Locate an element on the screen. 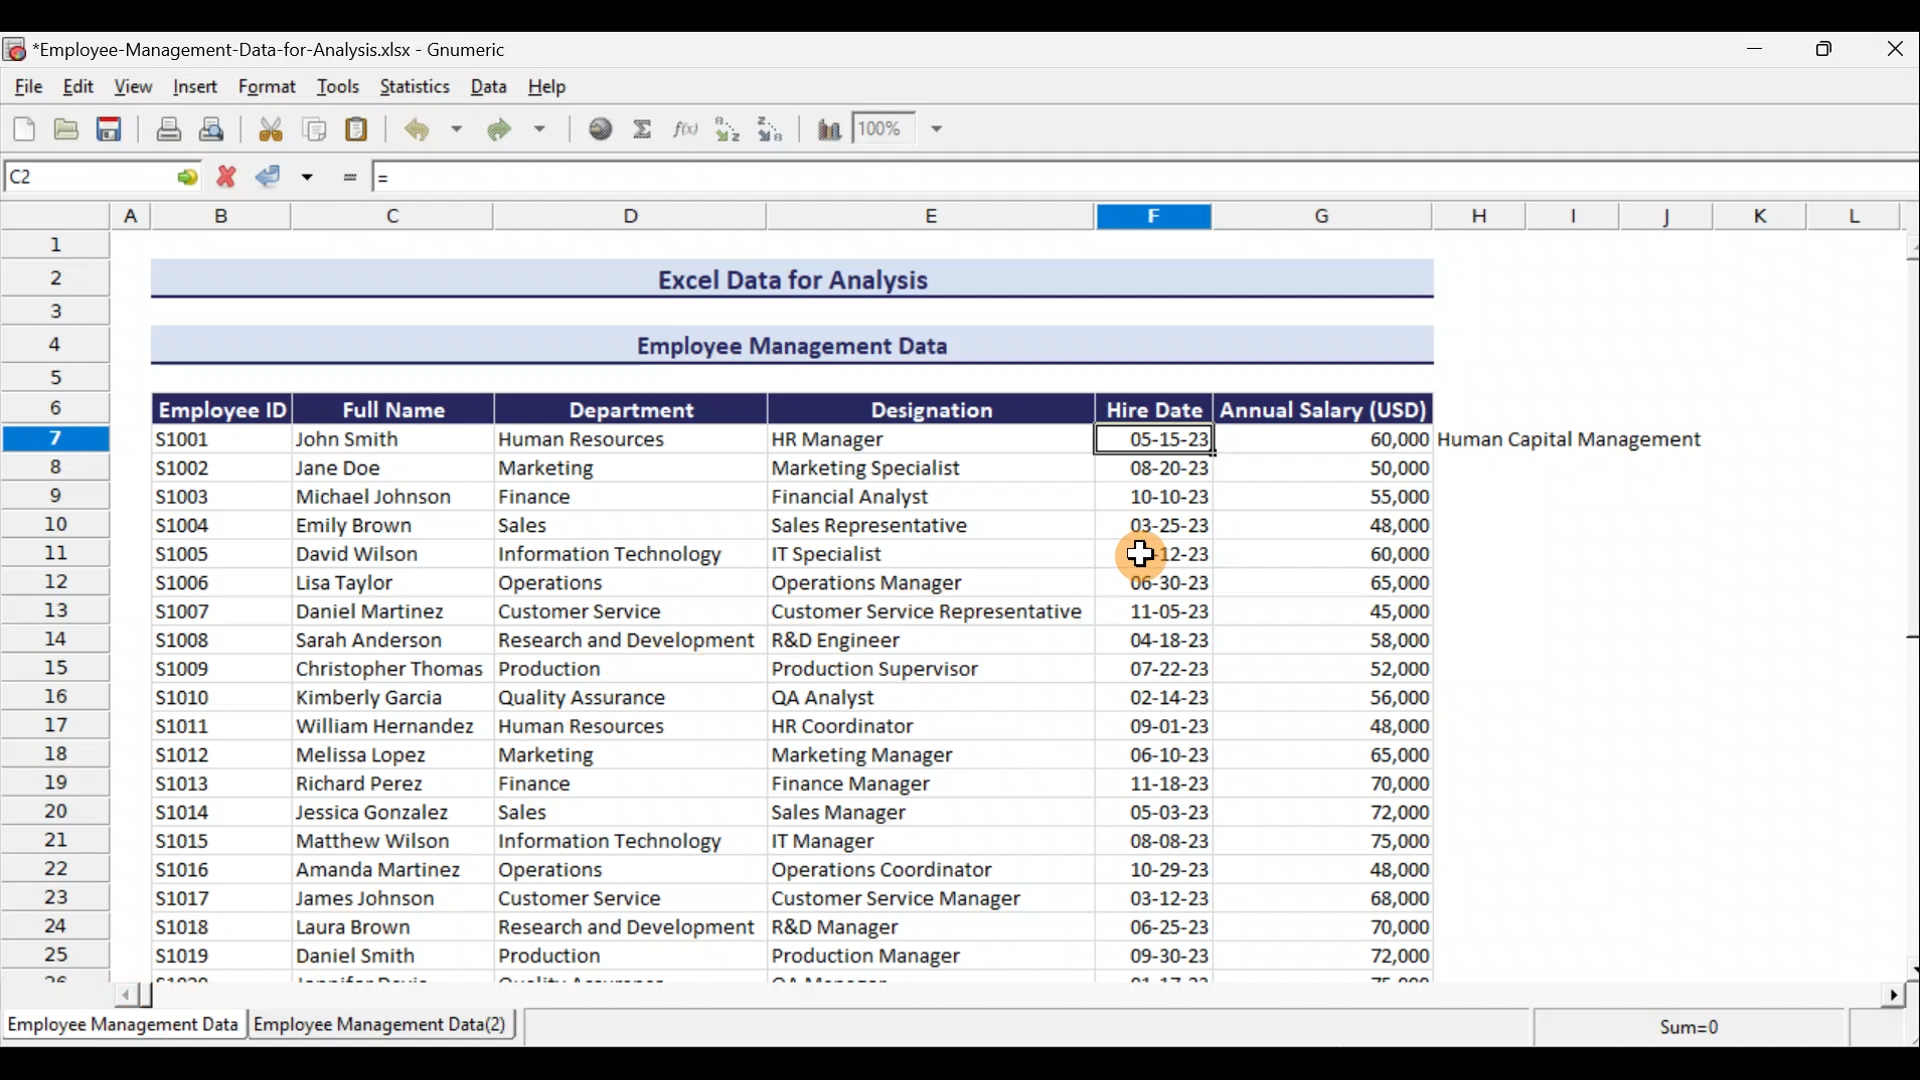 Image resolution: width=1920 pixels, height=1080 pixels. Edit a function in the current cell is located at coordinates (692, 131).